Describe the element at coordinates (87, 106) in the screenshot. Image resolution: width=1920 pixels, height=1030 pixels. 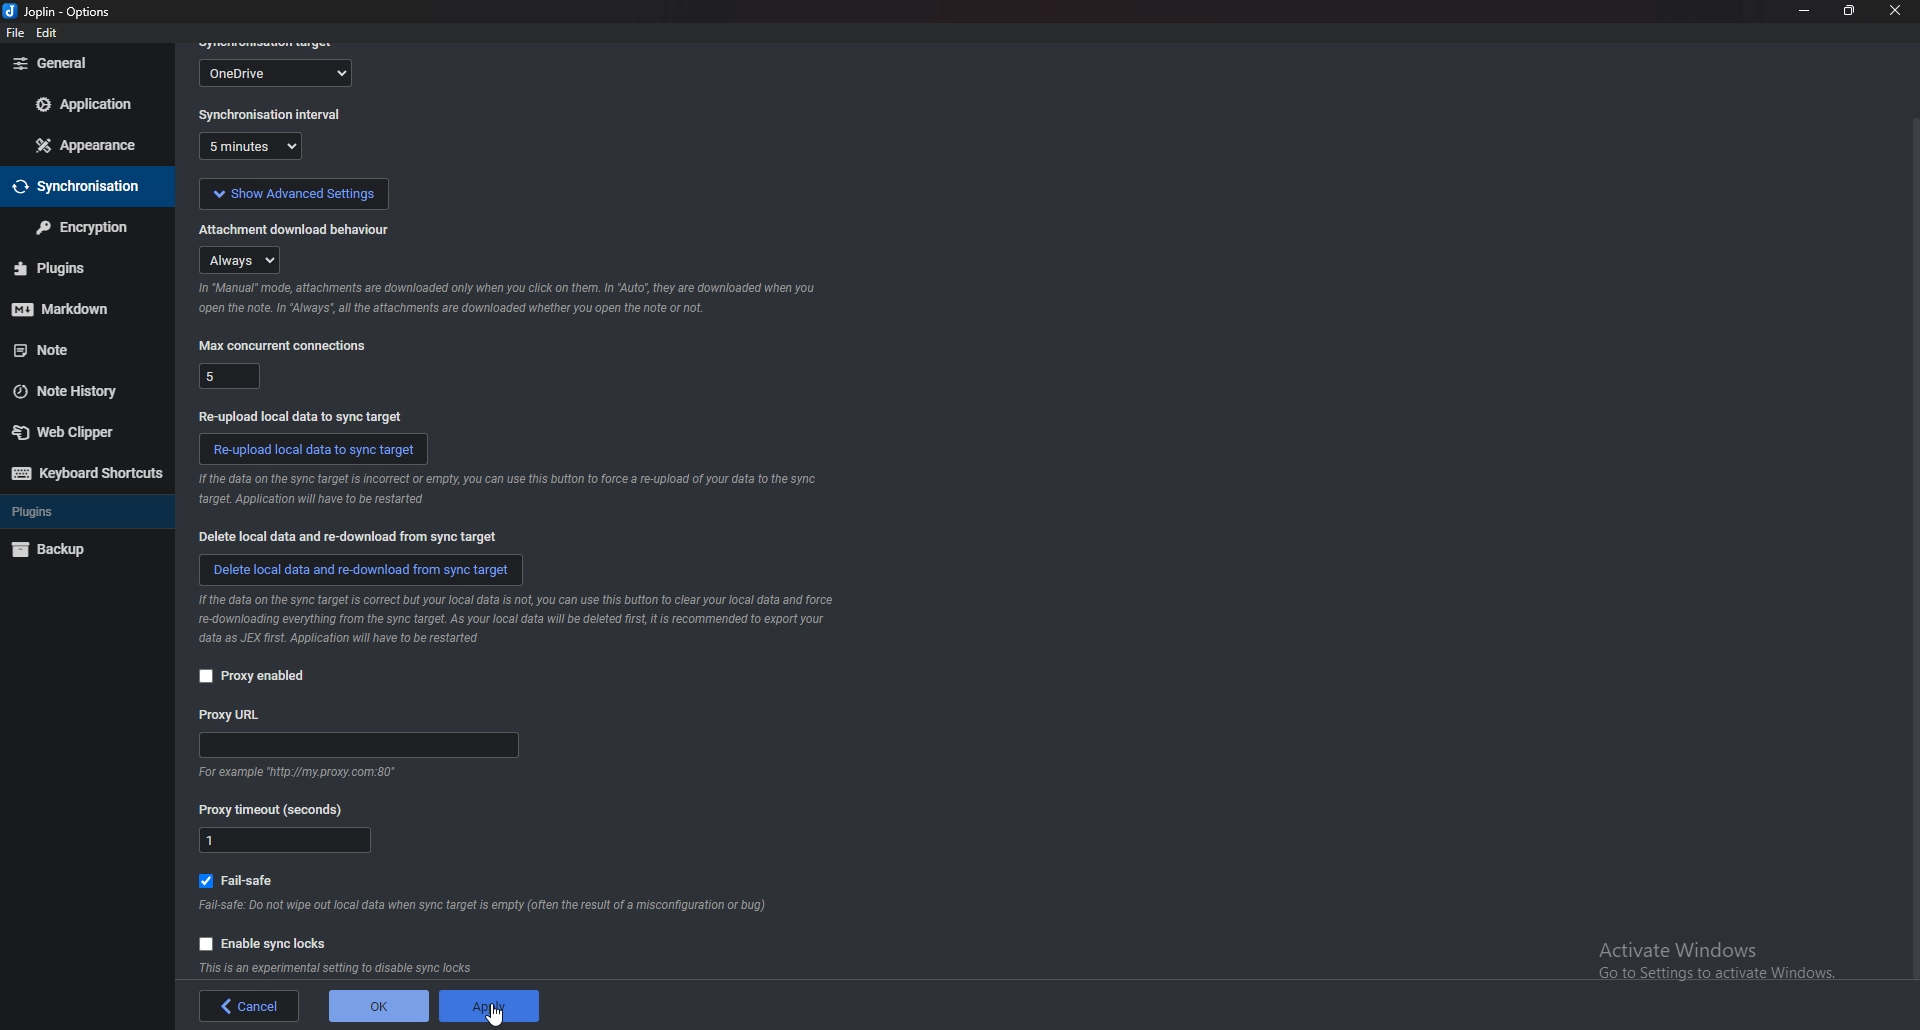
I see `application` at that location.